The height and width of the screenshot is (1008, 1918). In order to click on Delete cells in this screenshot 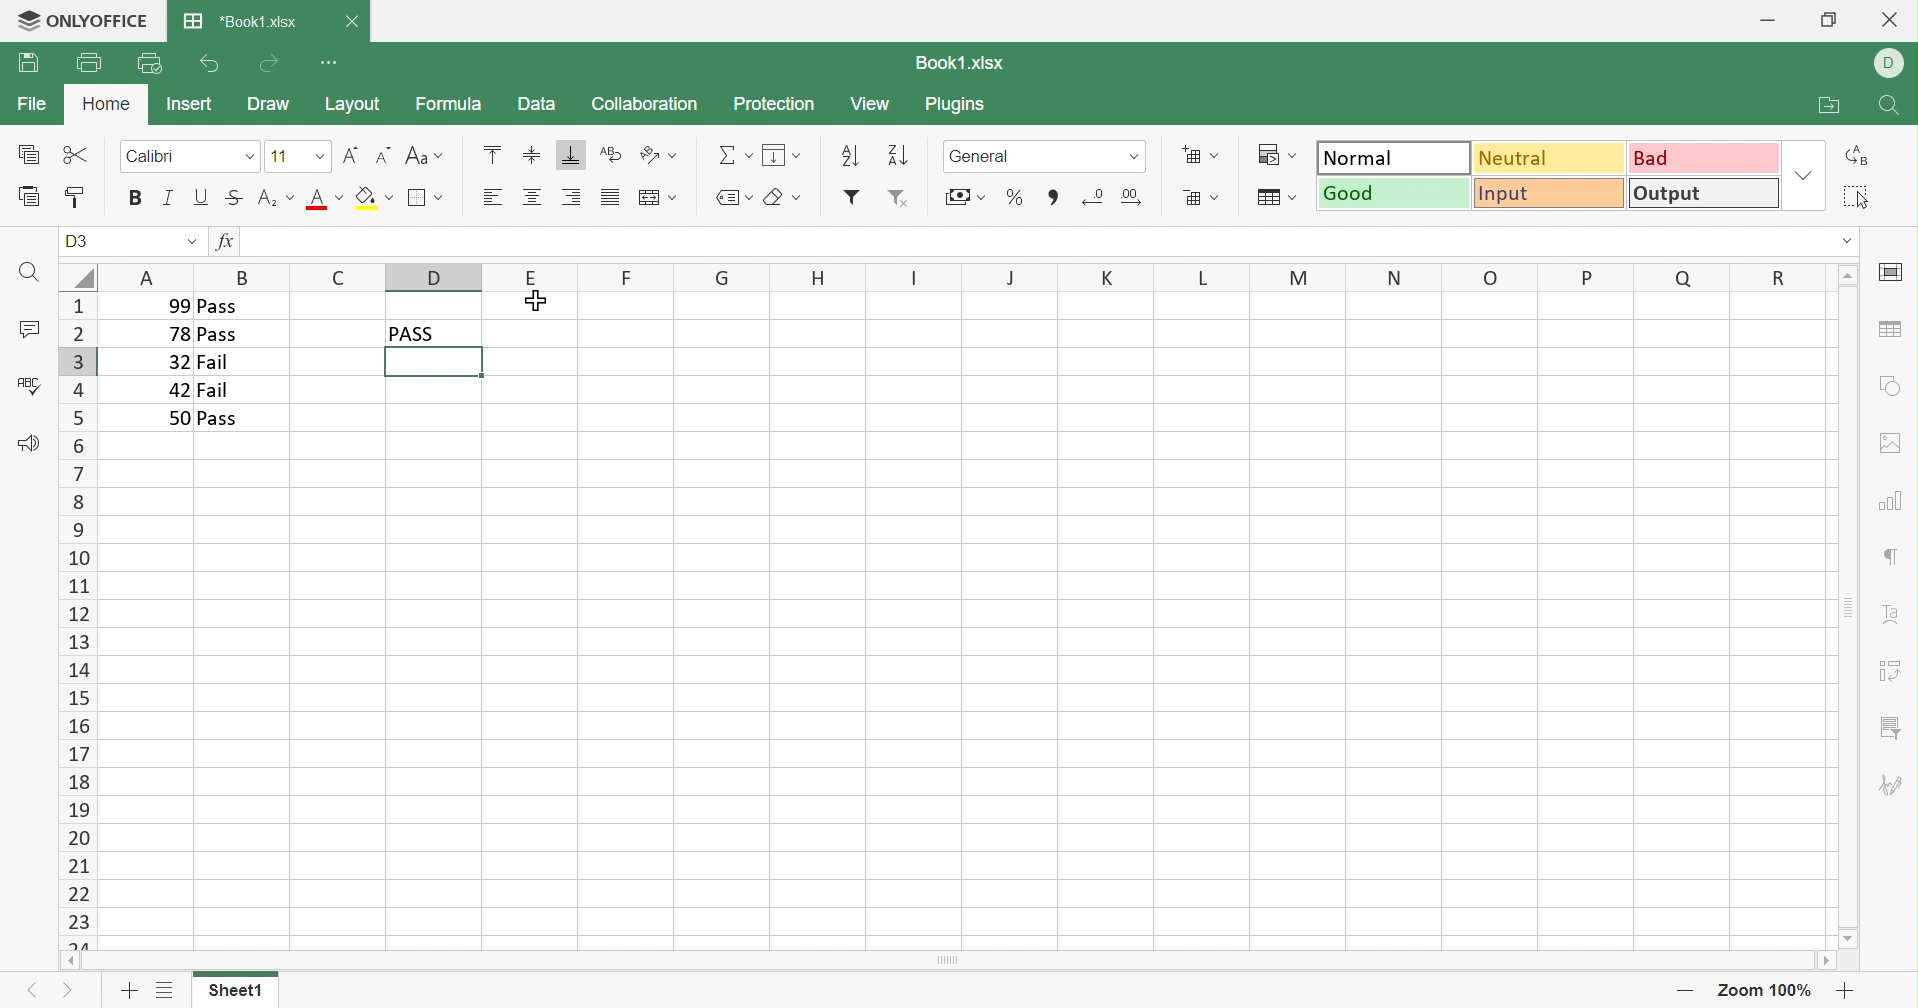, I will do `click(1199, 196)`.